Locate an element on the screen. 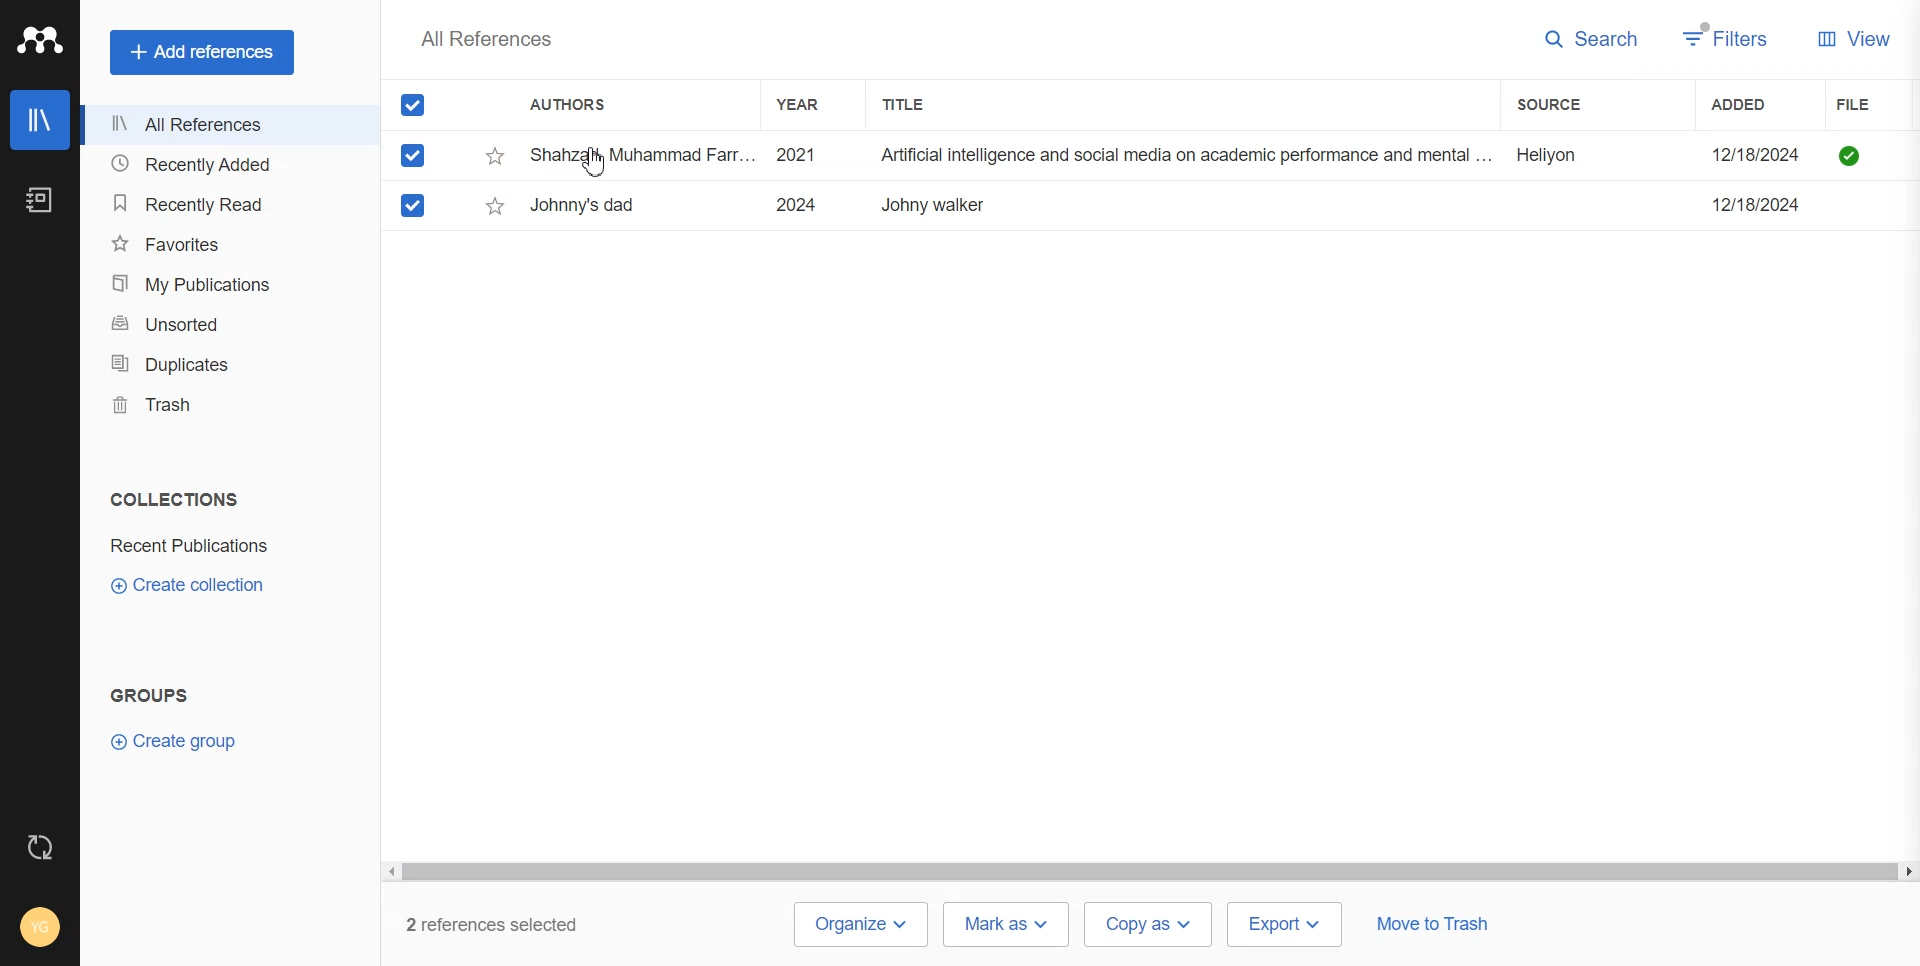 The image size is (1920, 966). Unsorted is located at coordinates (223, 324).